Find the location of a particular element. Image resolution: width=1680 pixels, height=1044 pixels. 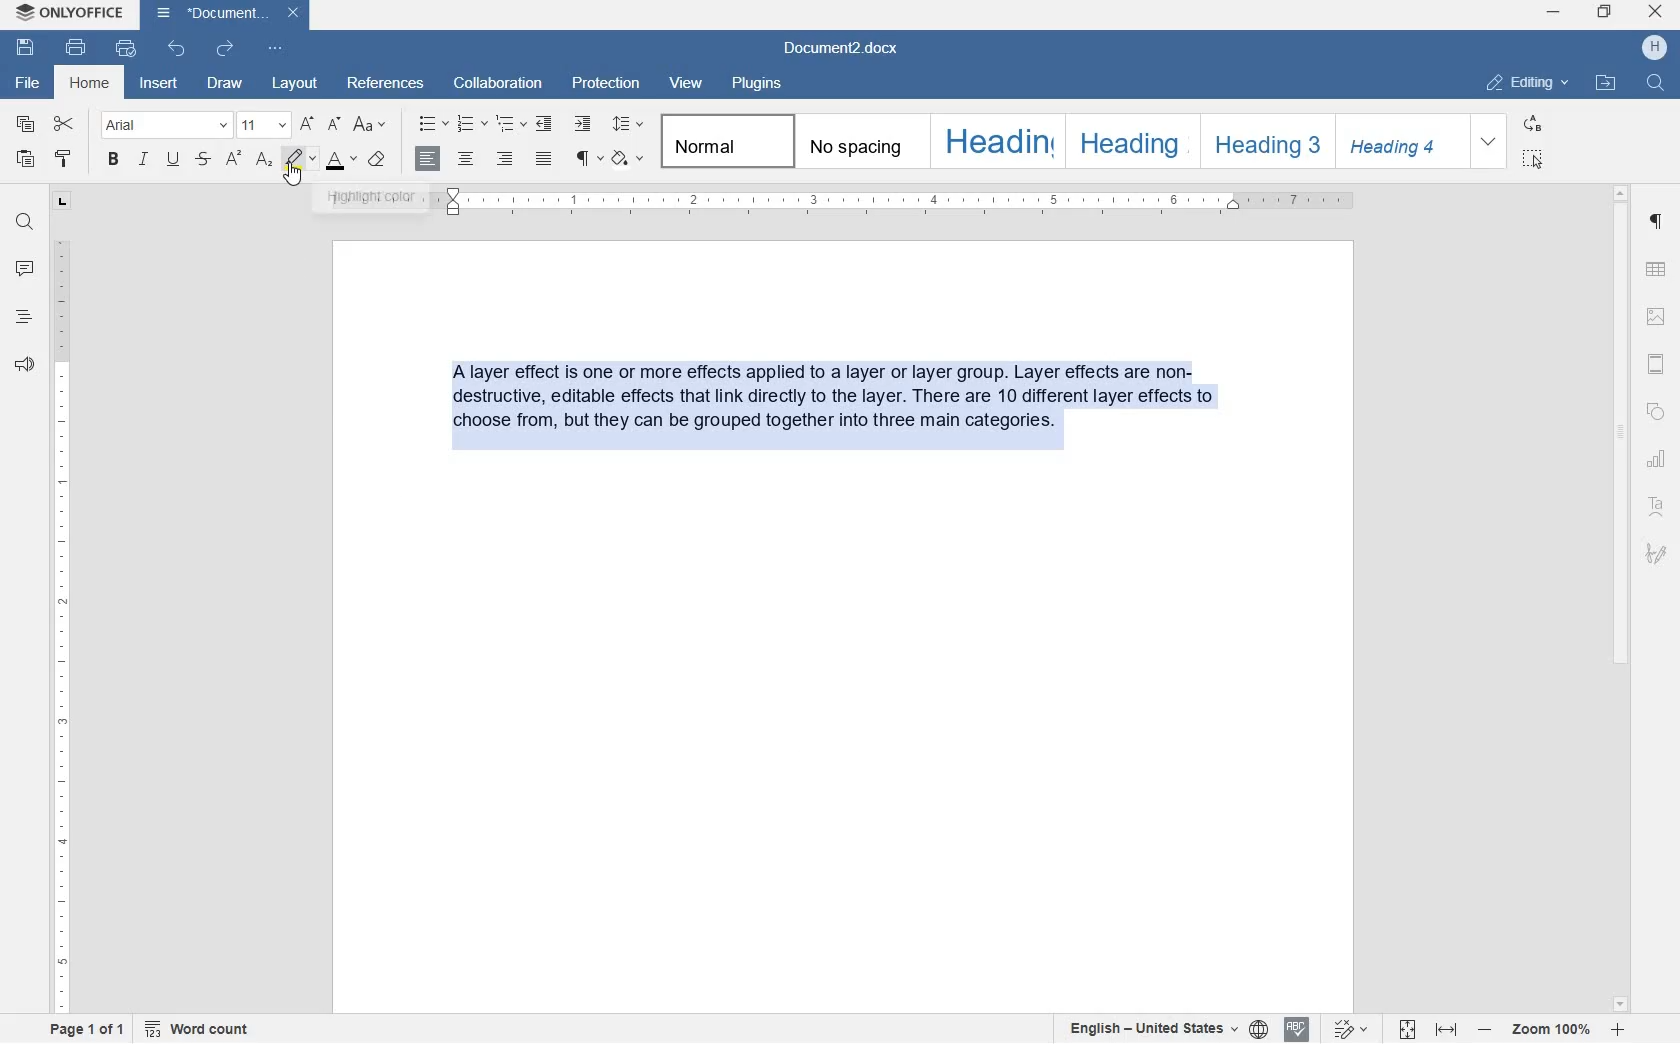

MINIMIZE is located at coordinates (1555, 13).